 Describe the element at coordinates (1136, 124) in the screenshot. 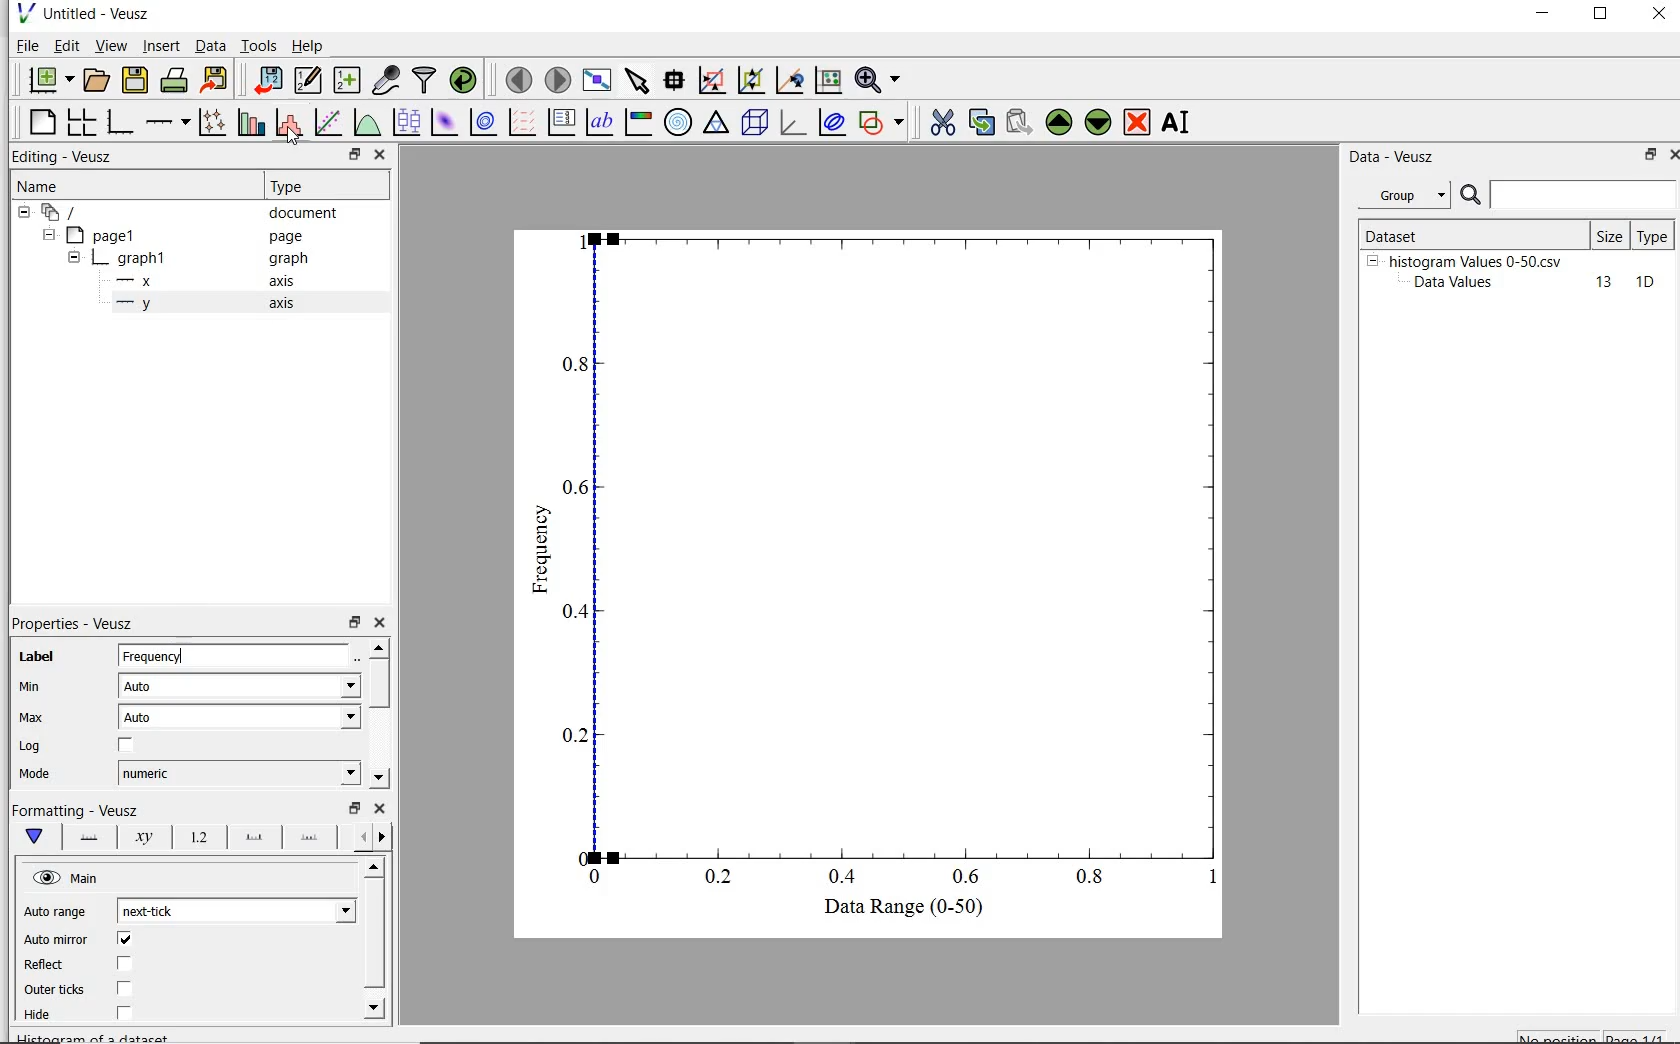

I see `remove the selected widget` at that location.